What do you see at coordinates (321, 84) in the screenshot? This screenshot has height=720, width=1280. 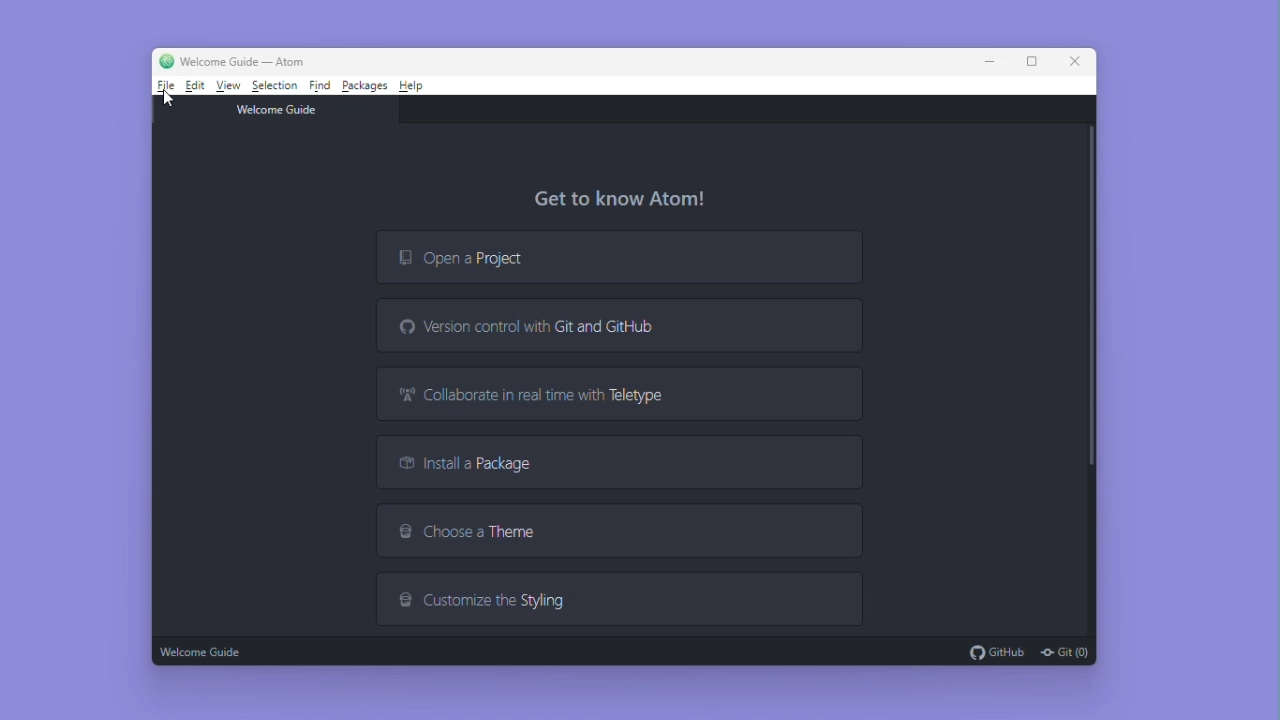 I see `Find` at bounding box center [321, 84].